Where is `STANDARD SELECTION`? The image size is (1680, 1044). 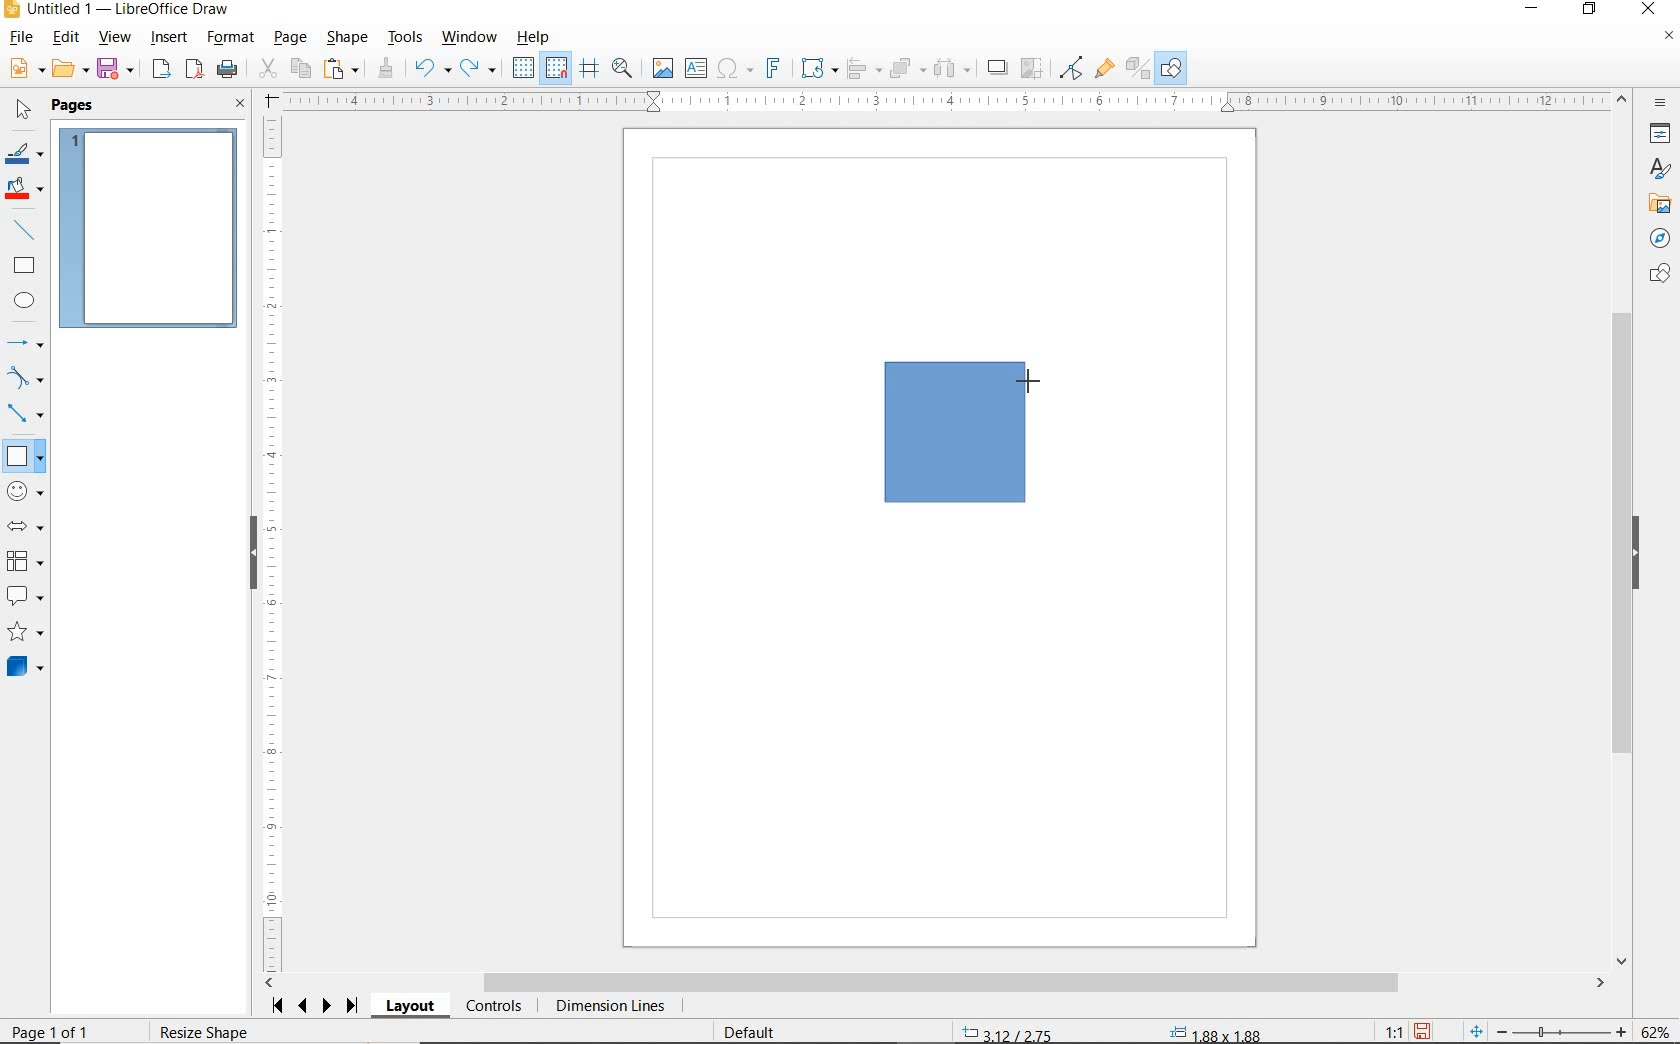 STANDARD SELECTION is located at coordinates (1114, 1029).